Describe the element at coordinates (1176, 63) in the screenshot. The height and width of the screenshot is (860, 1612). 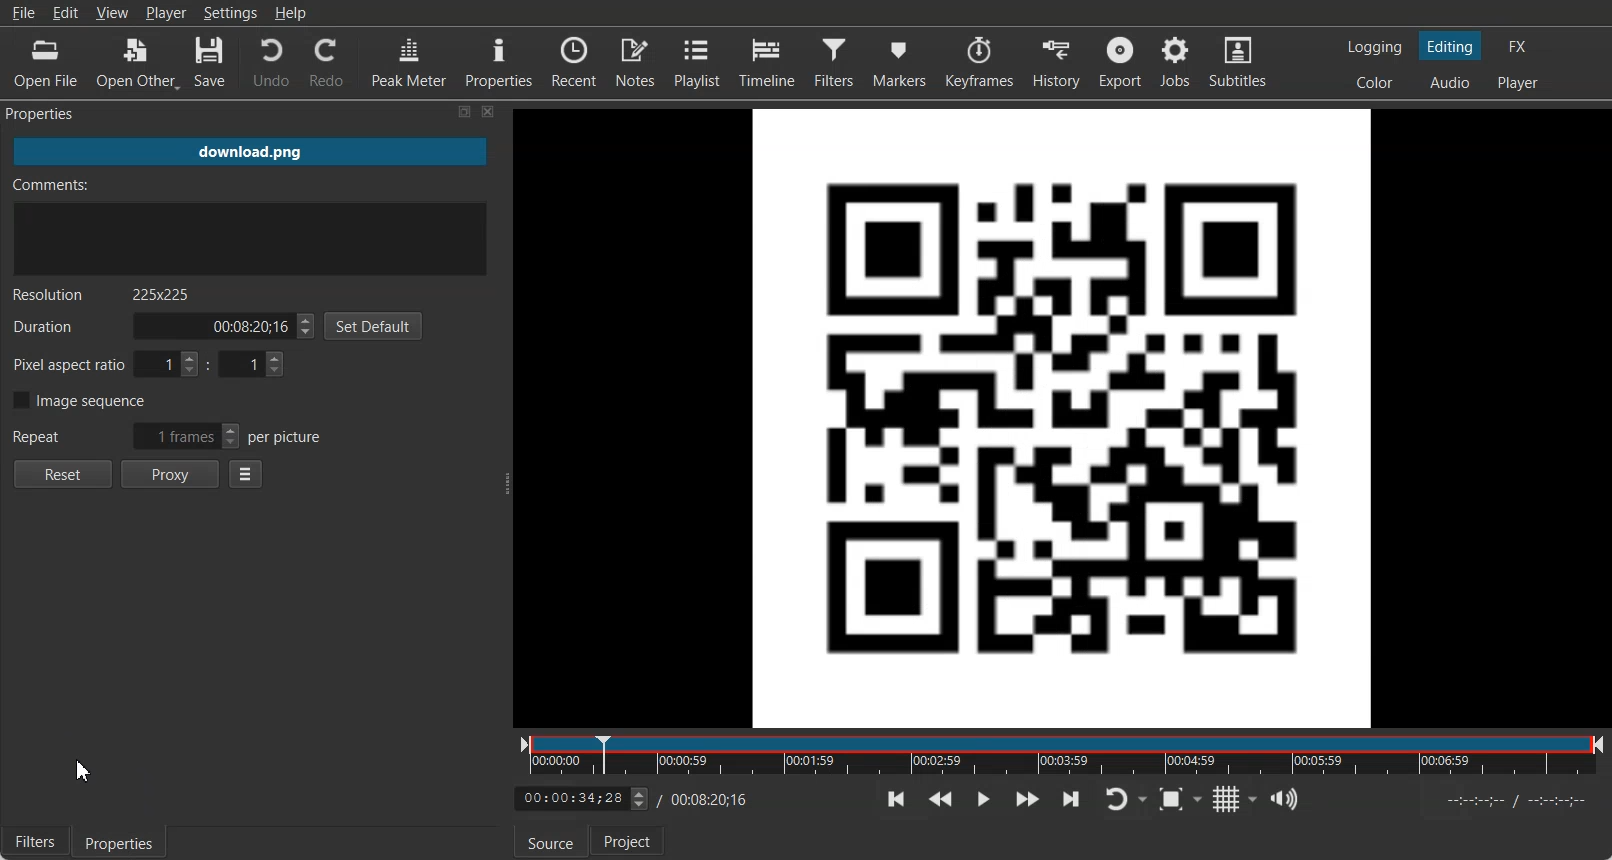
I see `jobs` at that location.